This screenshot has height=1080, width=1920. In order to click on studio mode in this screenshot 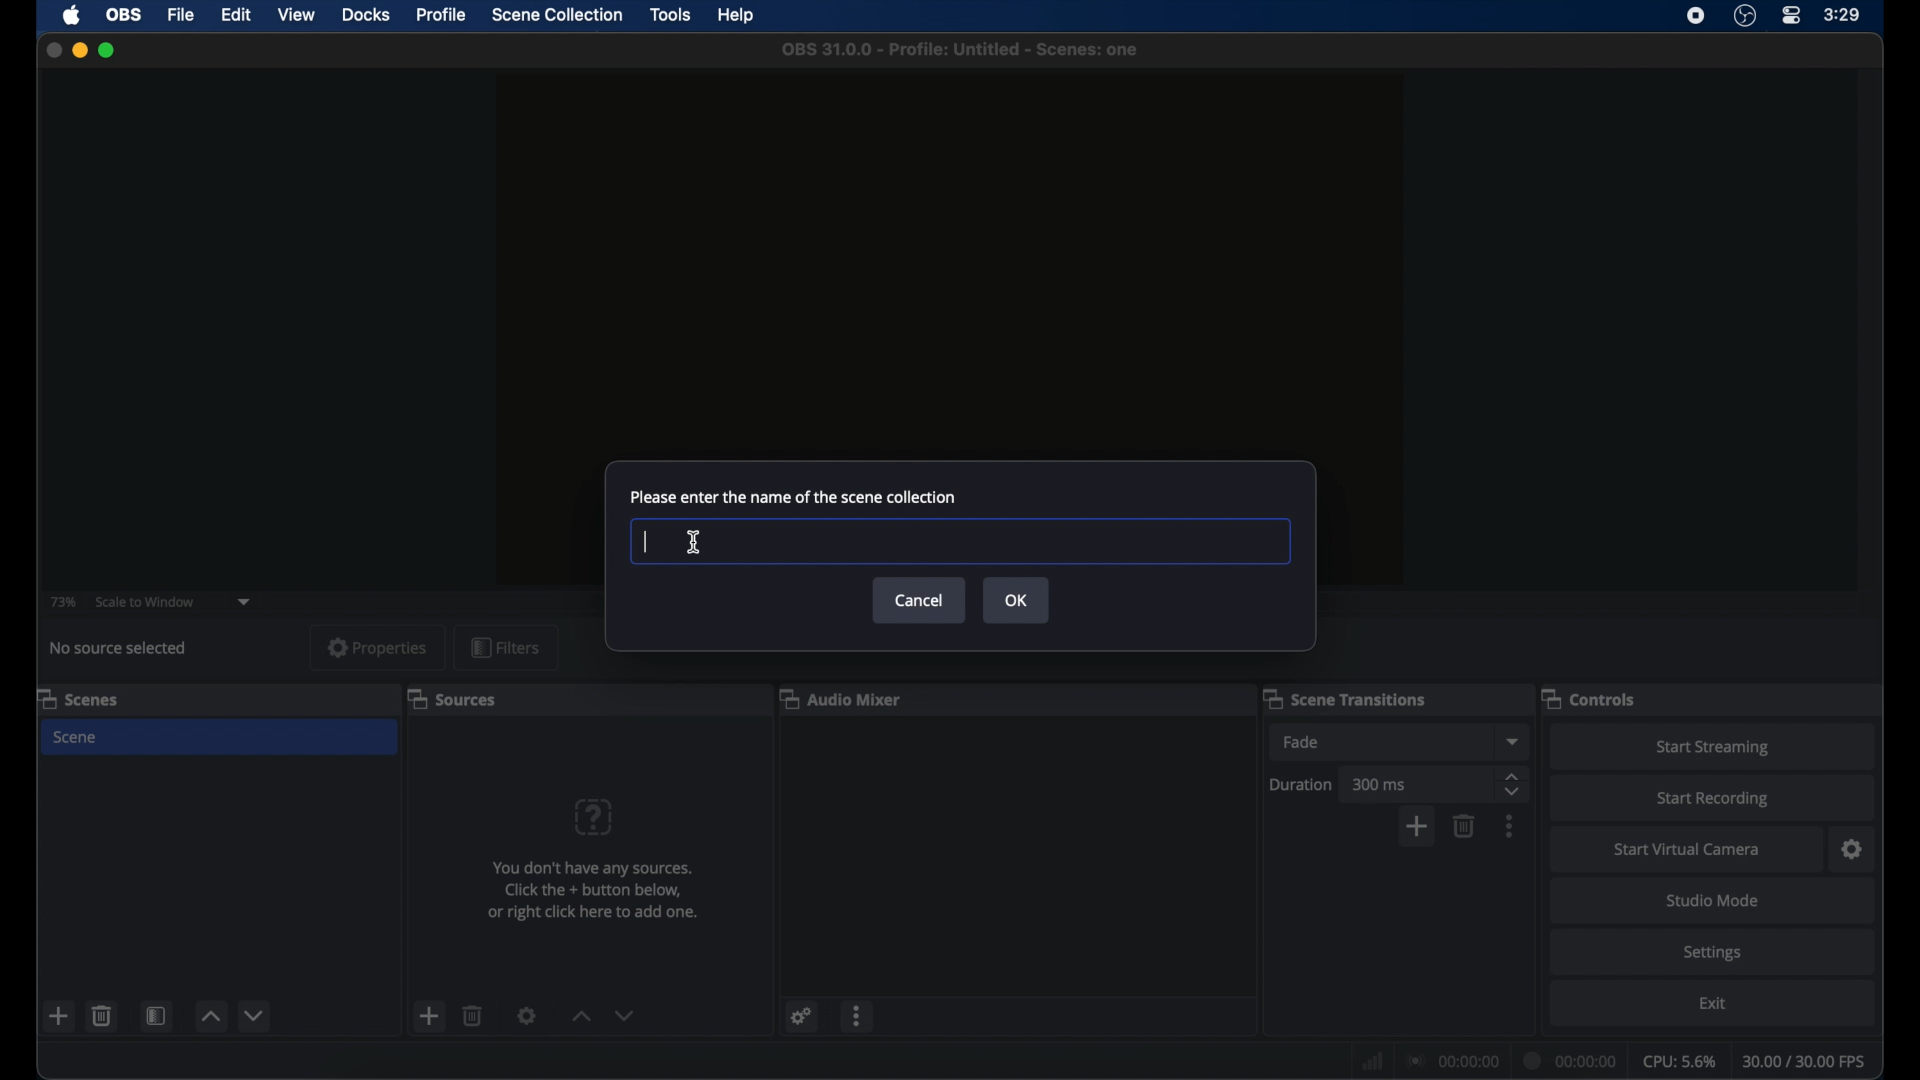, I will do `click(1715, 900)`.